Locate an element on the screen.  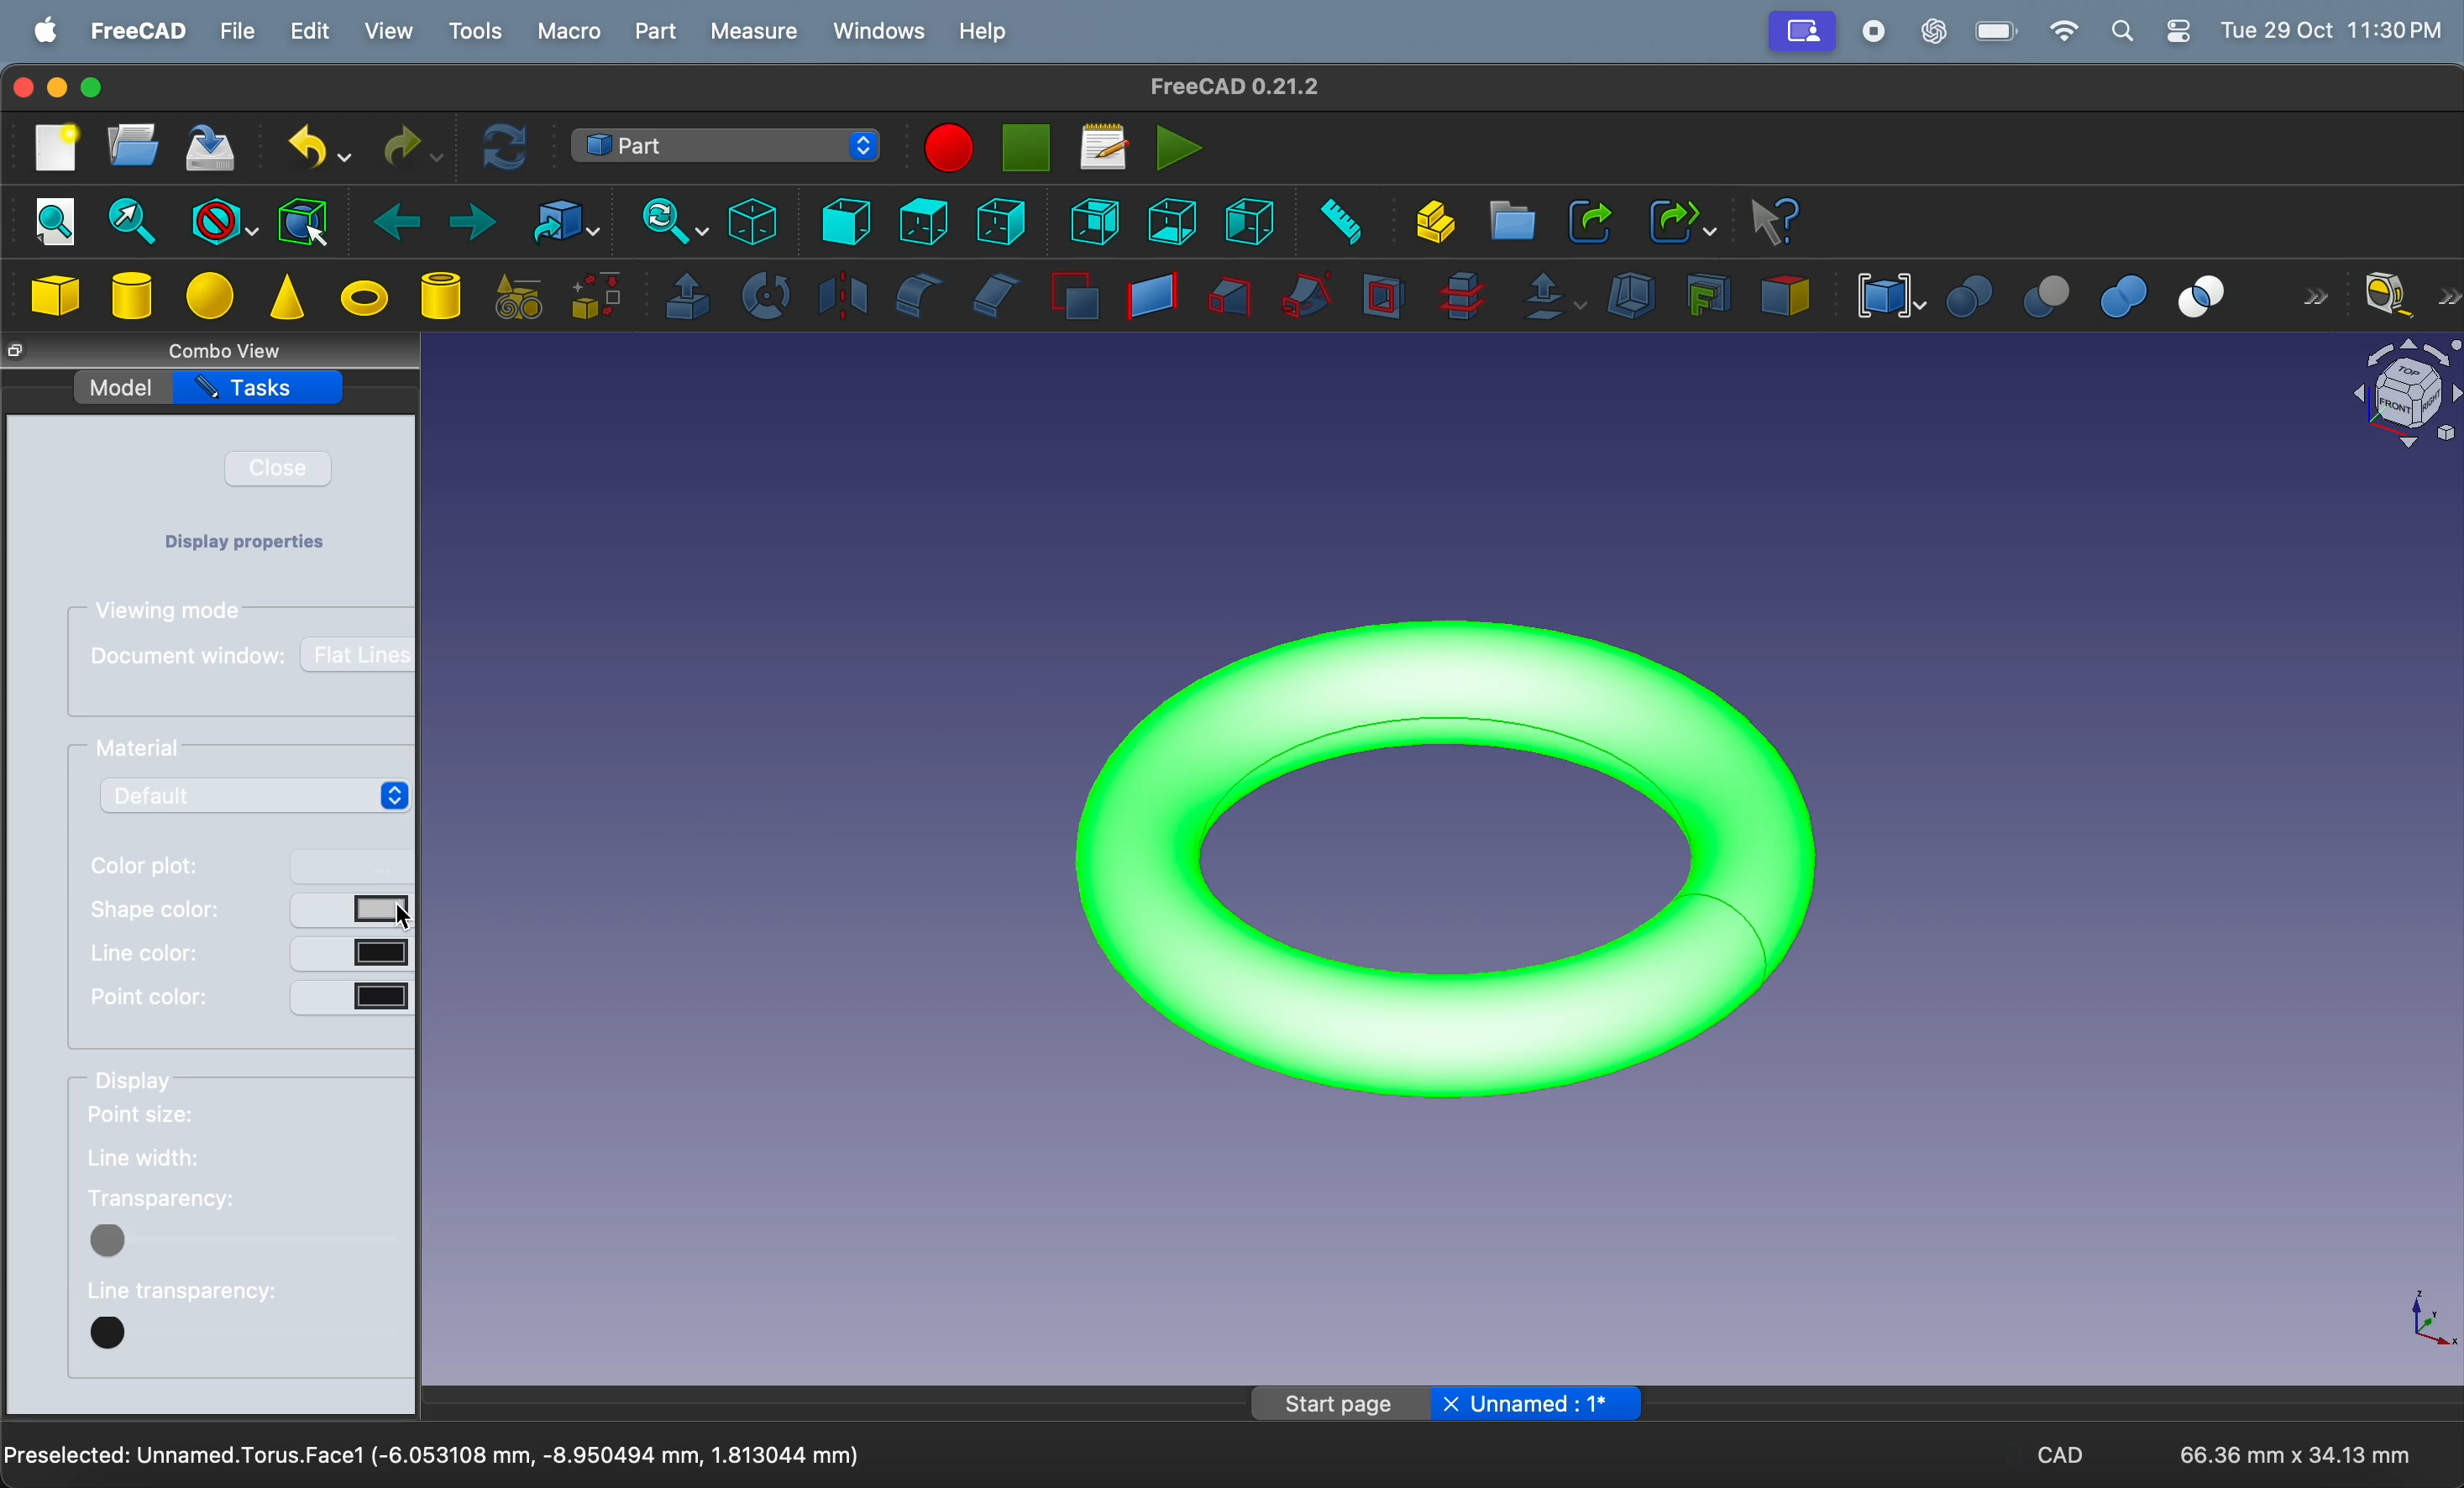
create folder is located at coordinates (1511, 221).